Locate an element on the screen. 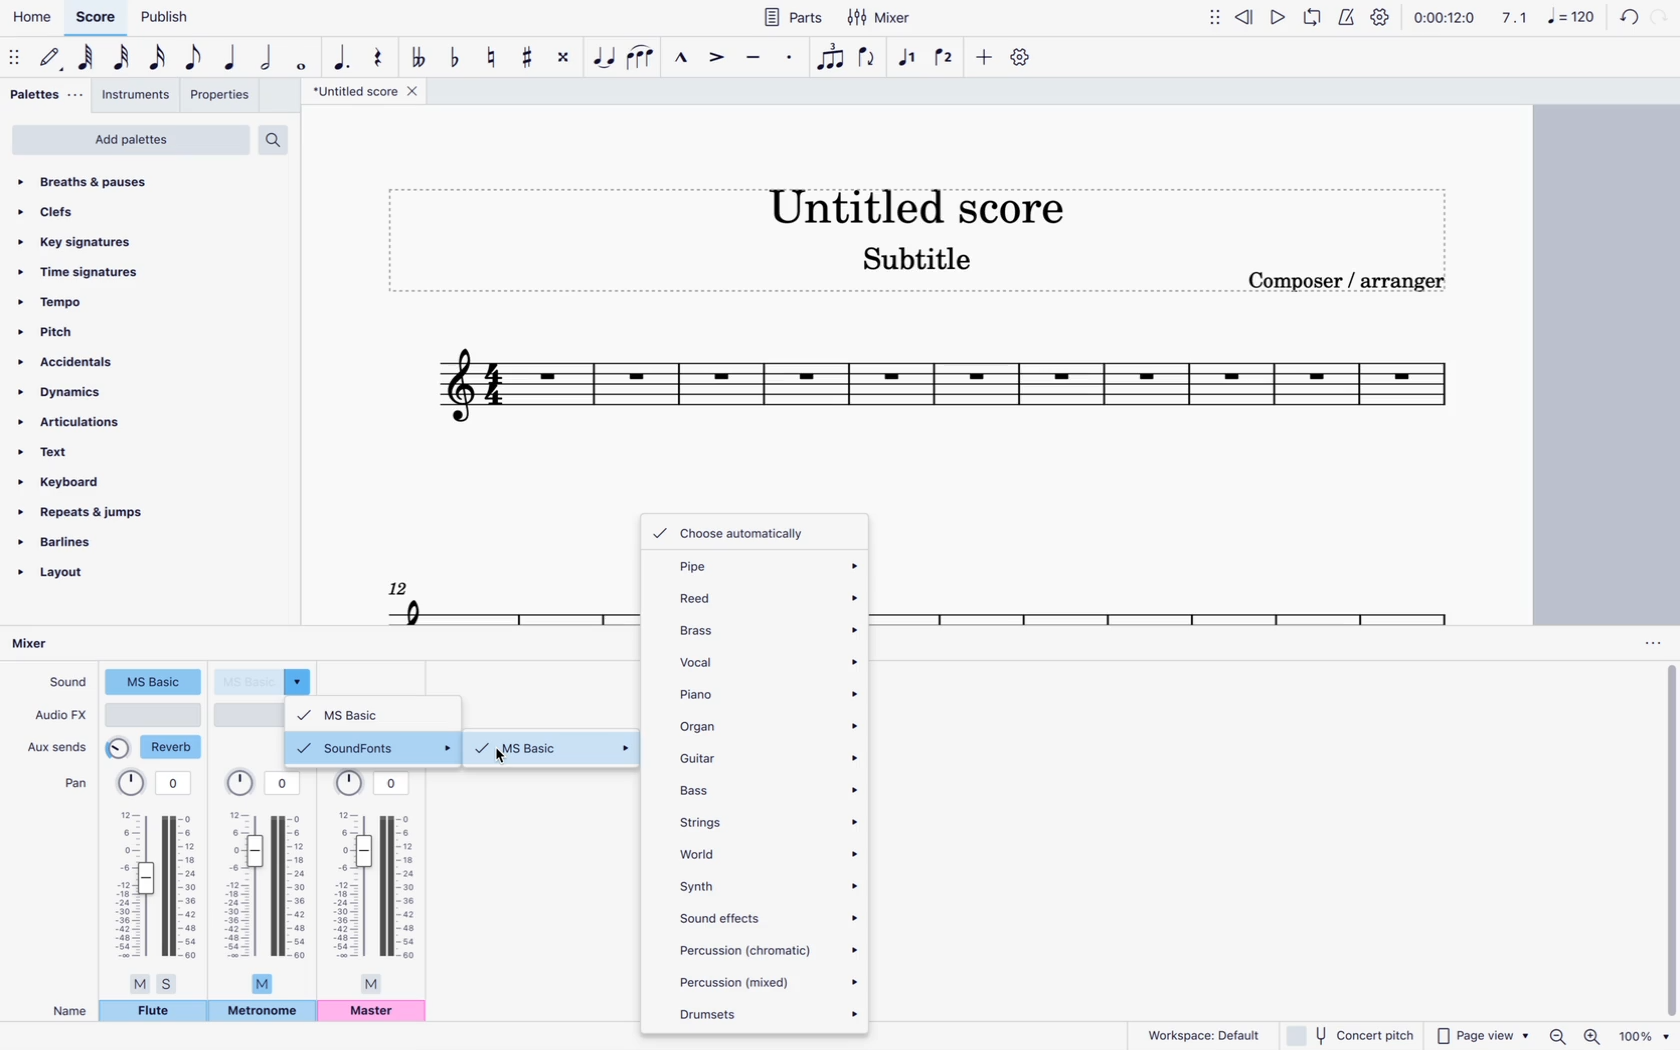  home is located at coordinates (32, 21).